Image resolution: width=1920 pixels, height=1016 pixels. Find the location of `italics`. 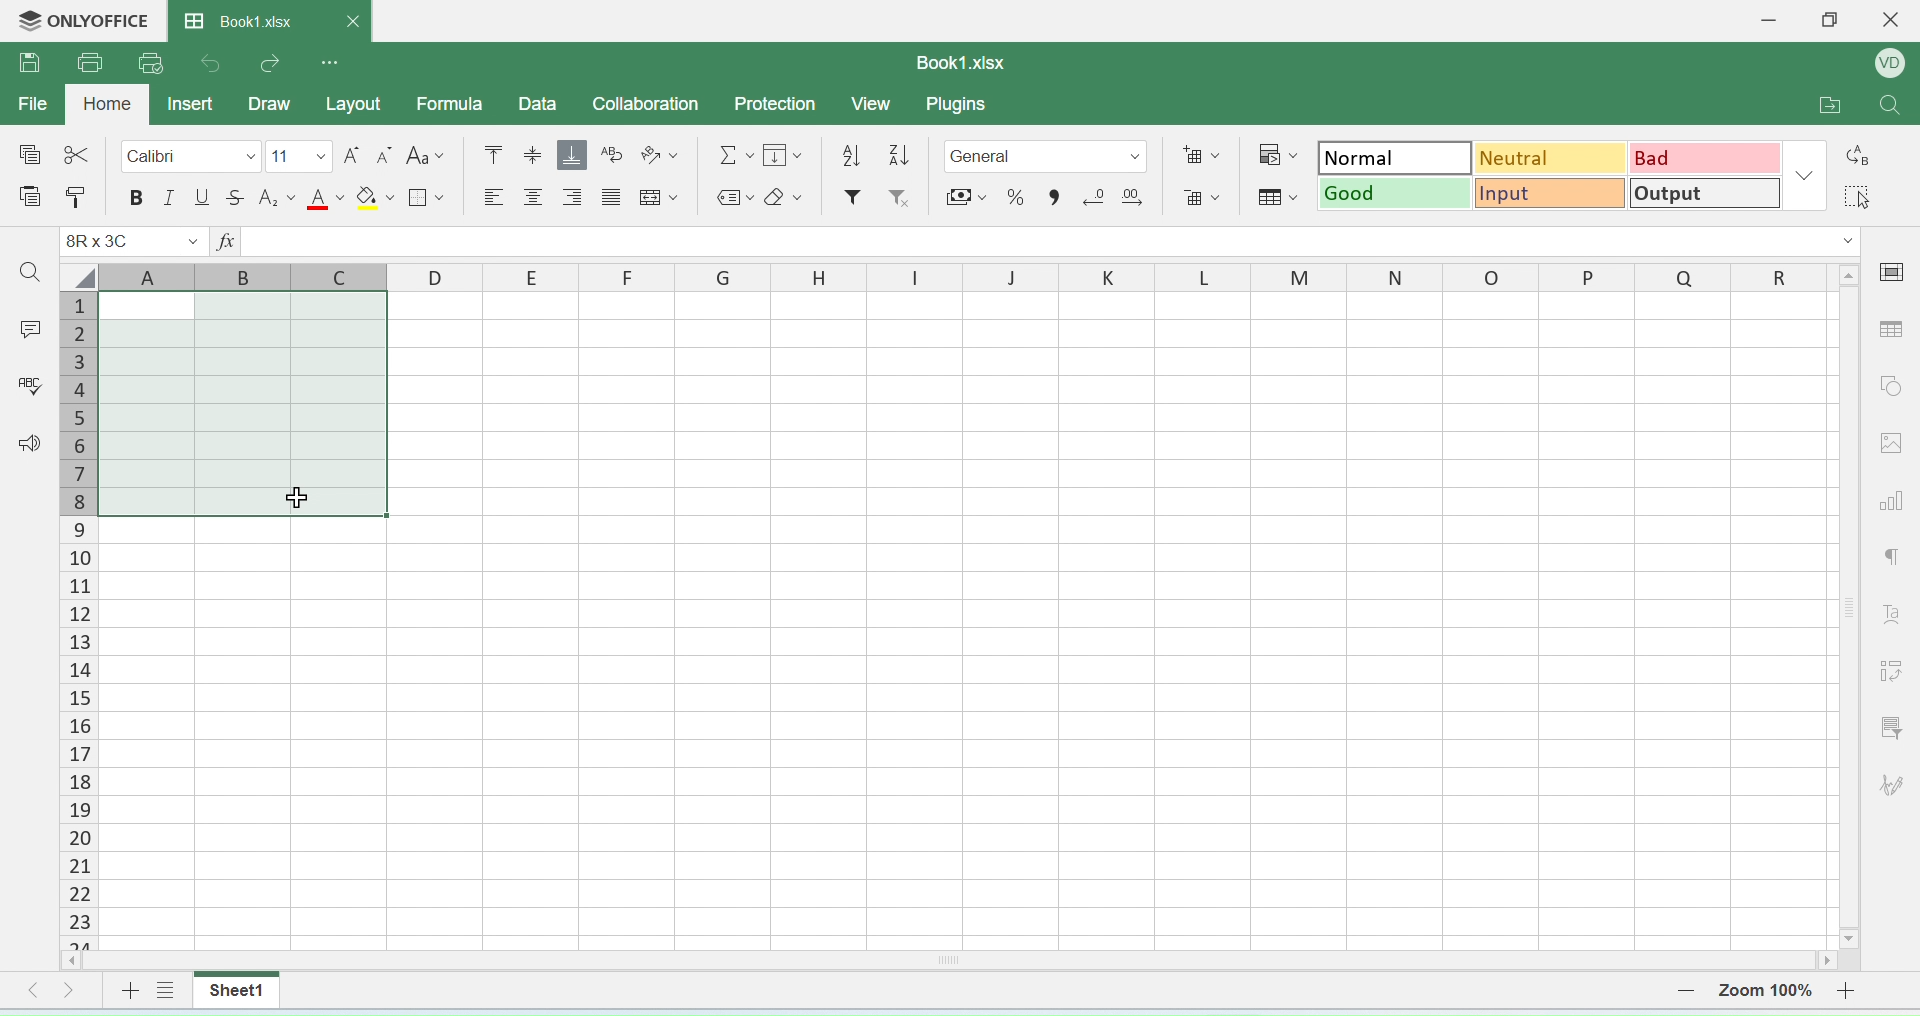

italics is located at coordinates (170, 198).